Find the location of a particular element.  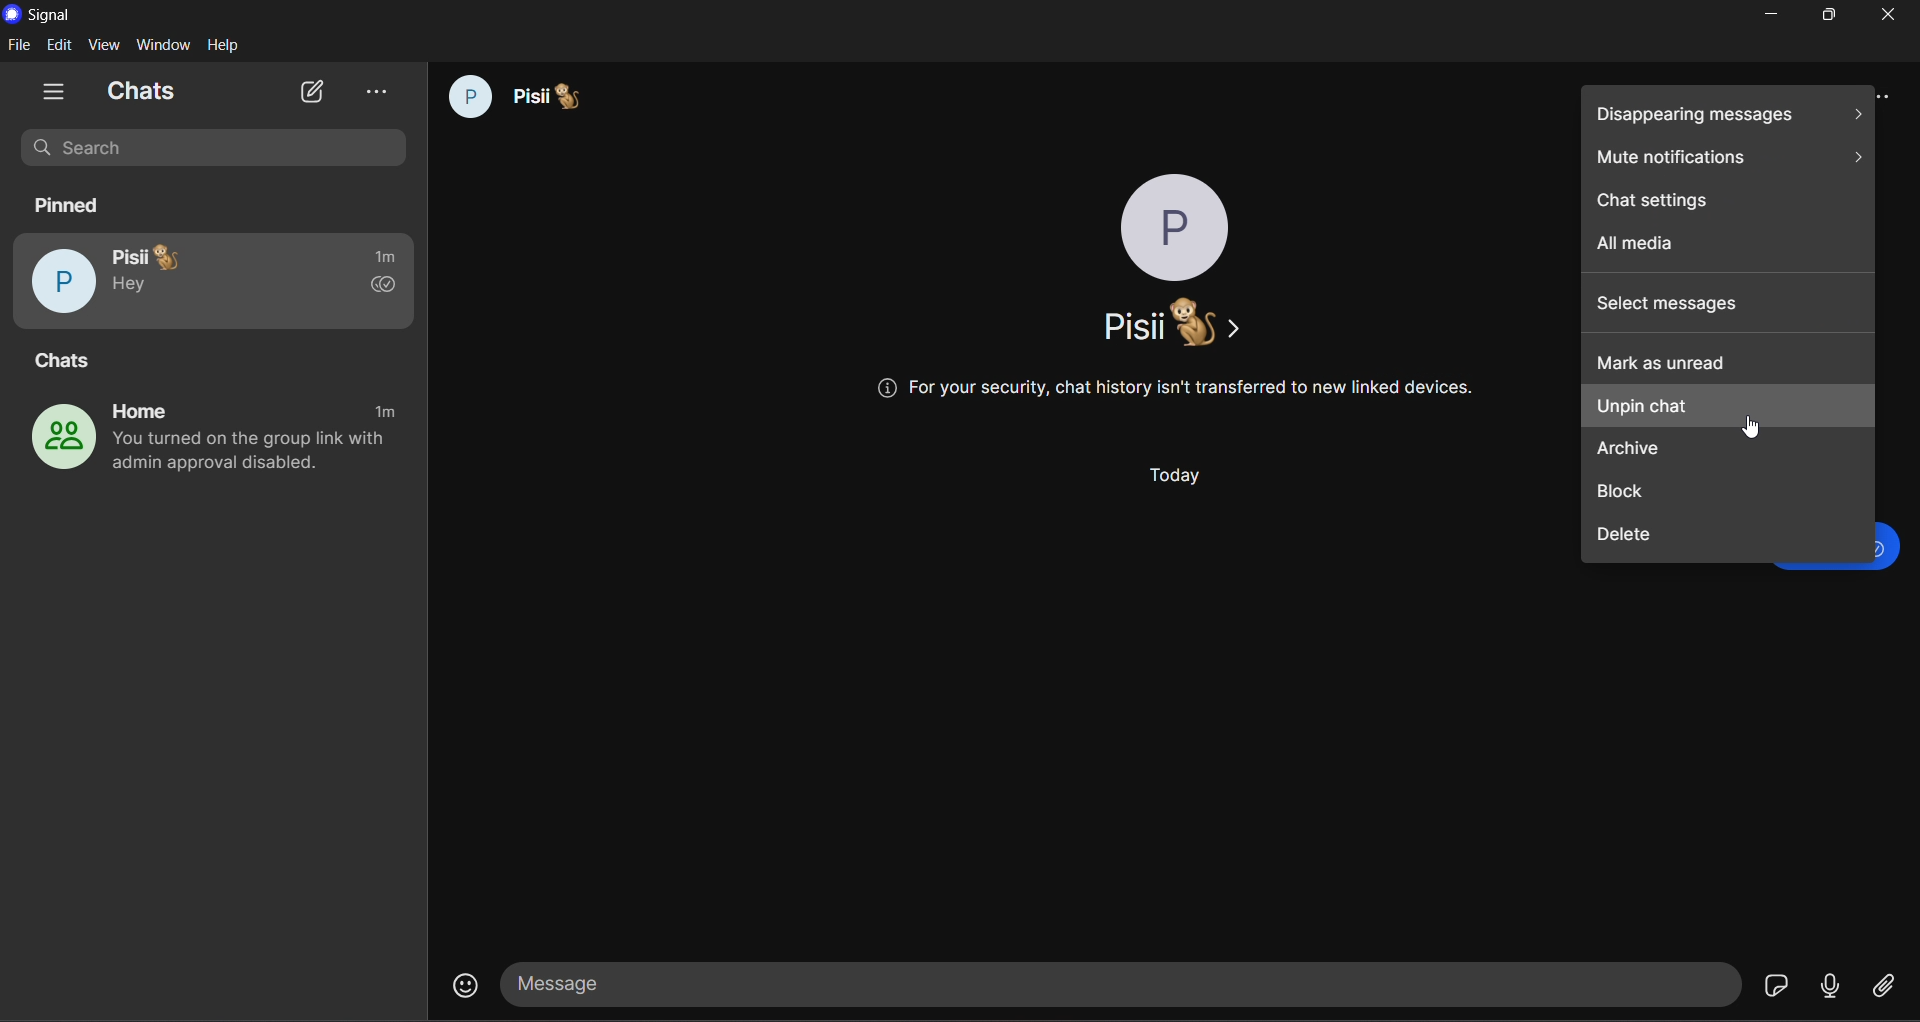

pisii pinned chat is located at coordinates (217, 283).